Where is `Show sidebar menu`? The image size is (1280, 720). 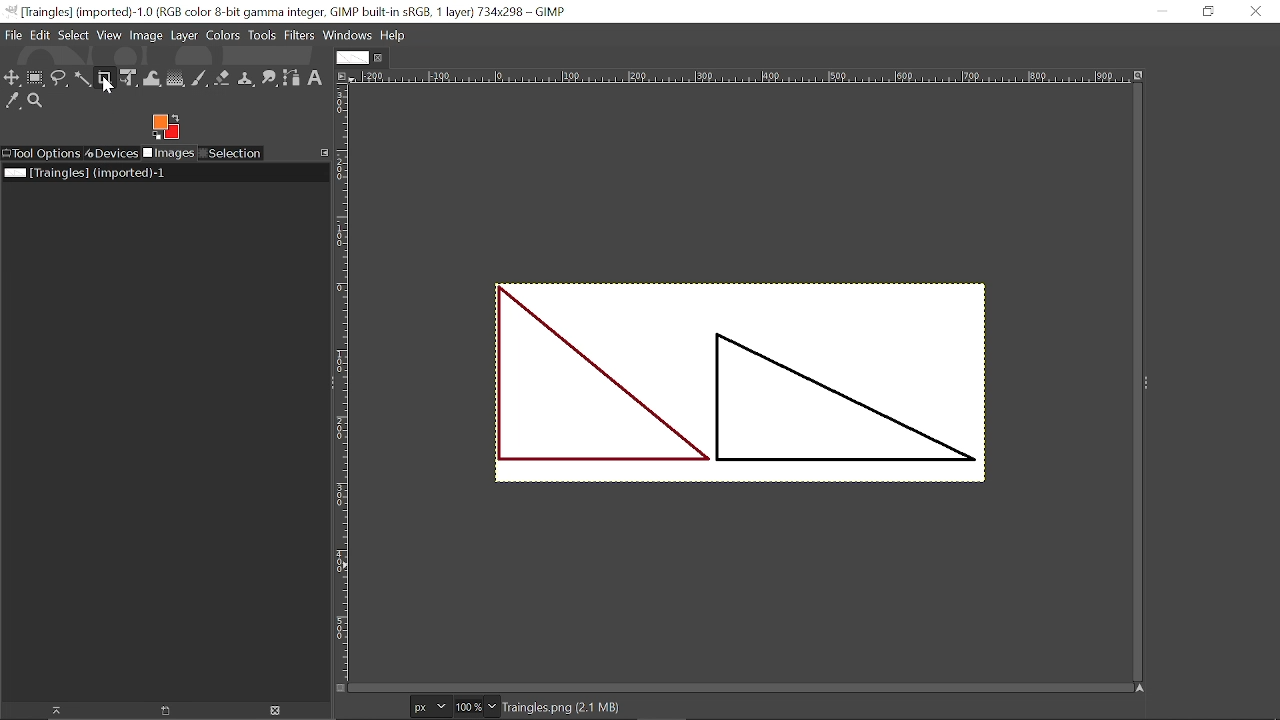 Show sidebar menu is located at coordinates (1147, 383).